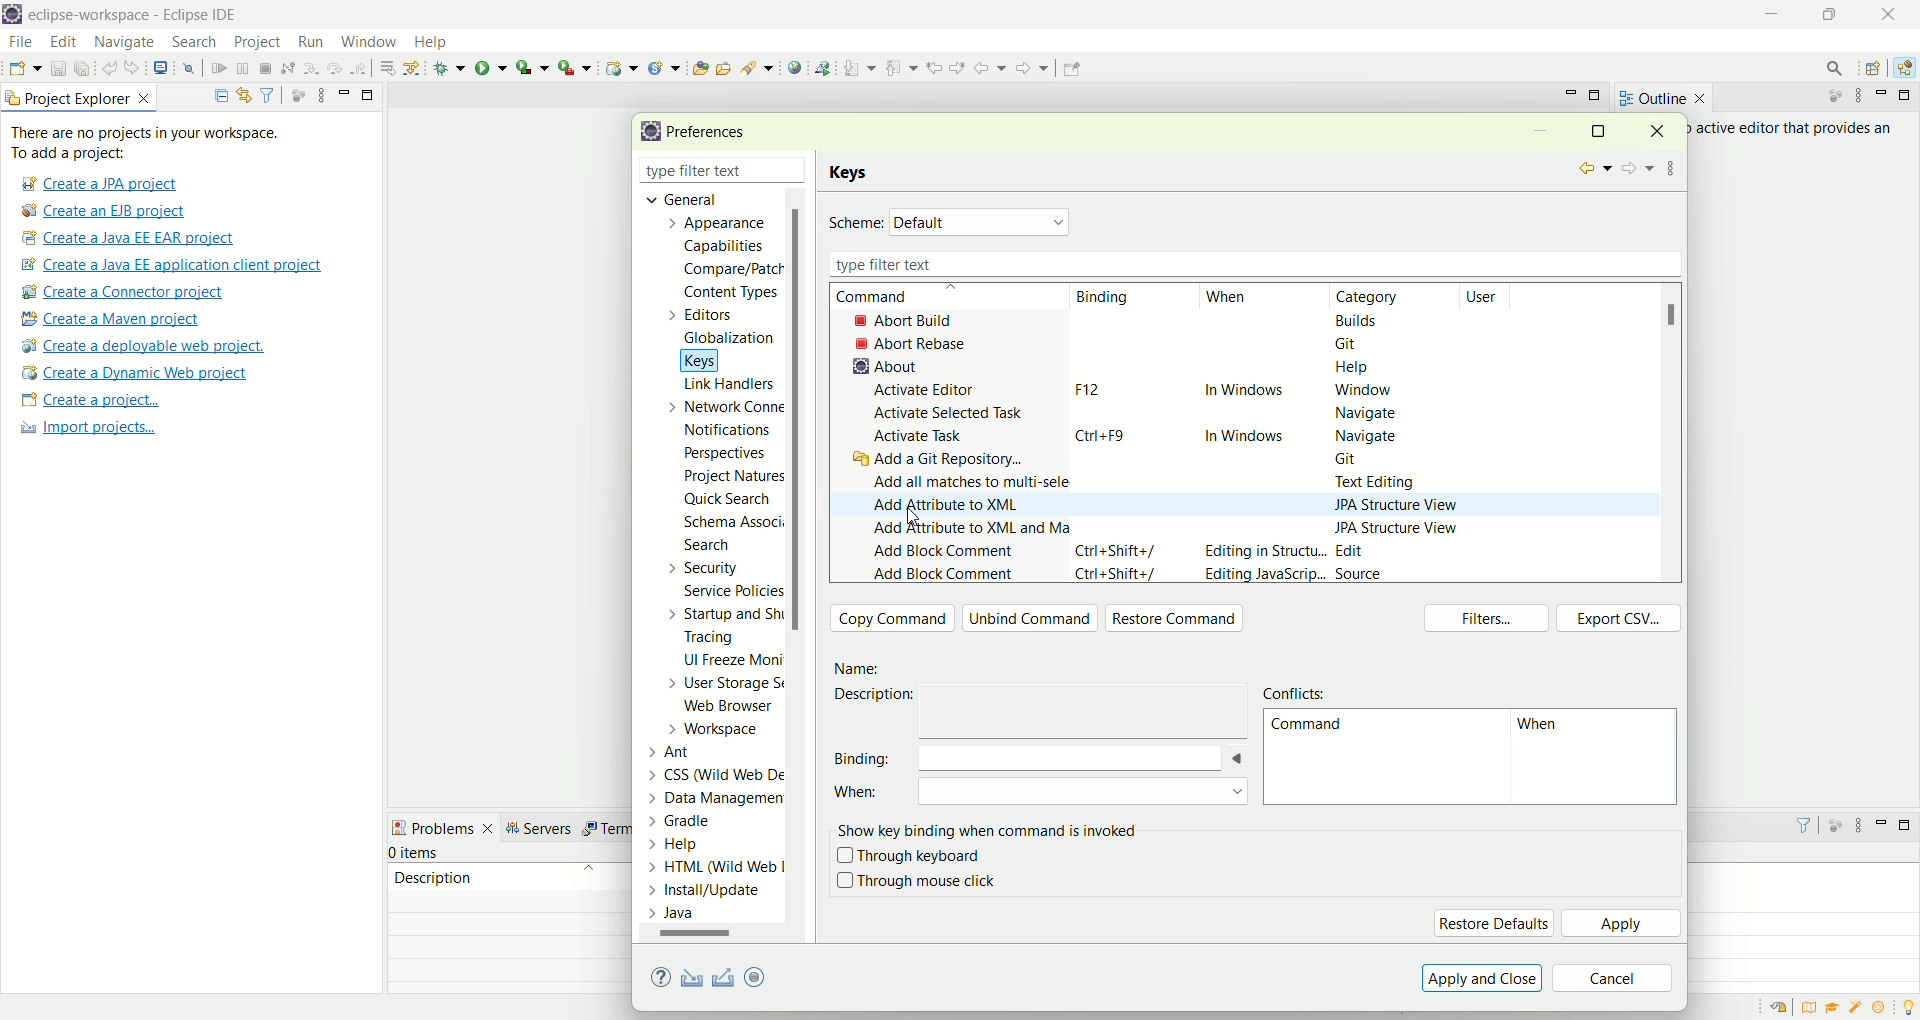 The height and width of the screenshot is (1020, 1920). Describe the element at coordinates (150, 143) in the screenshot. I see `There are no projects in your workspace. To add a project:` at that location.